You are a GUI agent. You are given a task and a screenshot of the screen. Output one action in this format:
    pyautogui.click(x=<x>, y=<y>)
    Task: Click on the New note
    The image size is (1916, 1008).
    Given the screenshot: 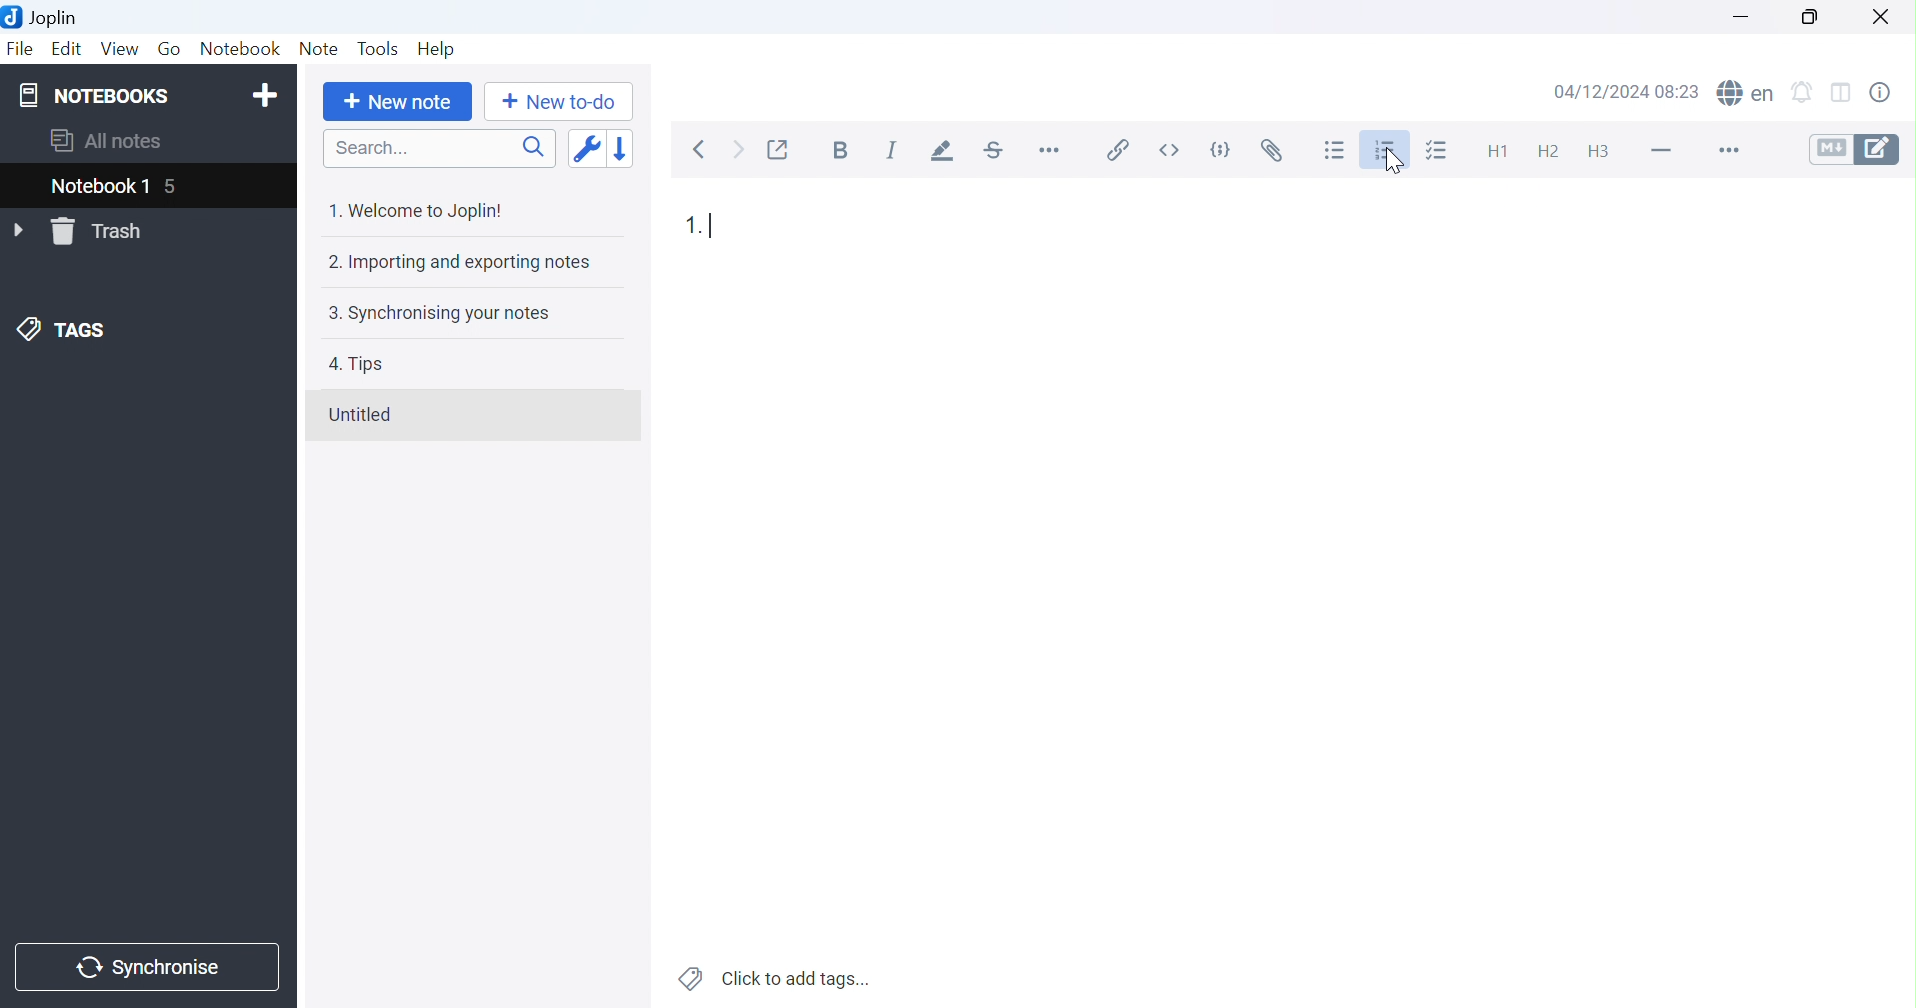 What is the action you would take?
    pyautogui.click(x=398, y=103)
    